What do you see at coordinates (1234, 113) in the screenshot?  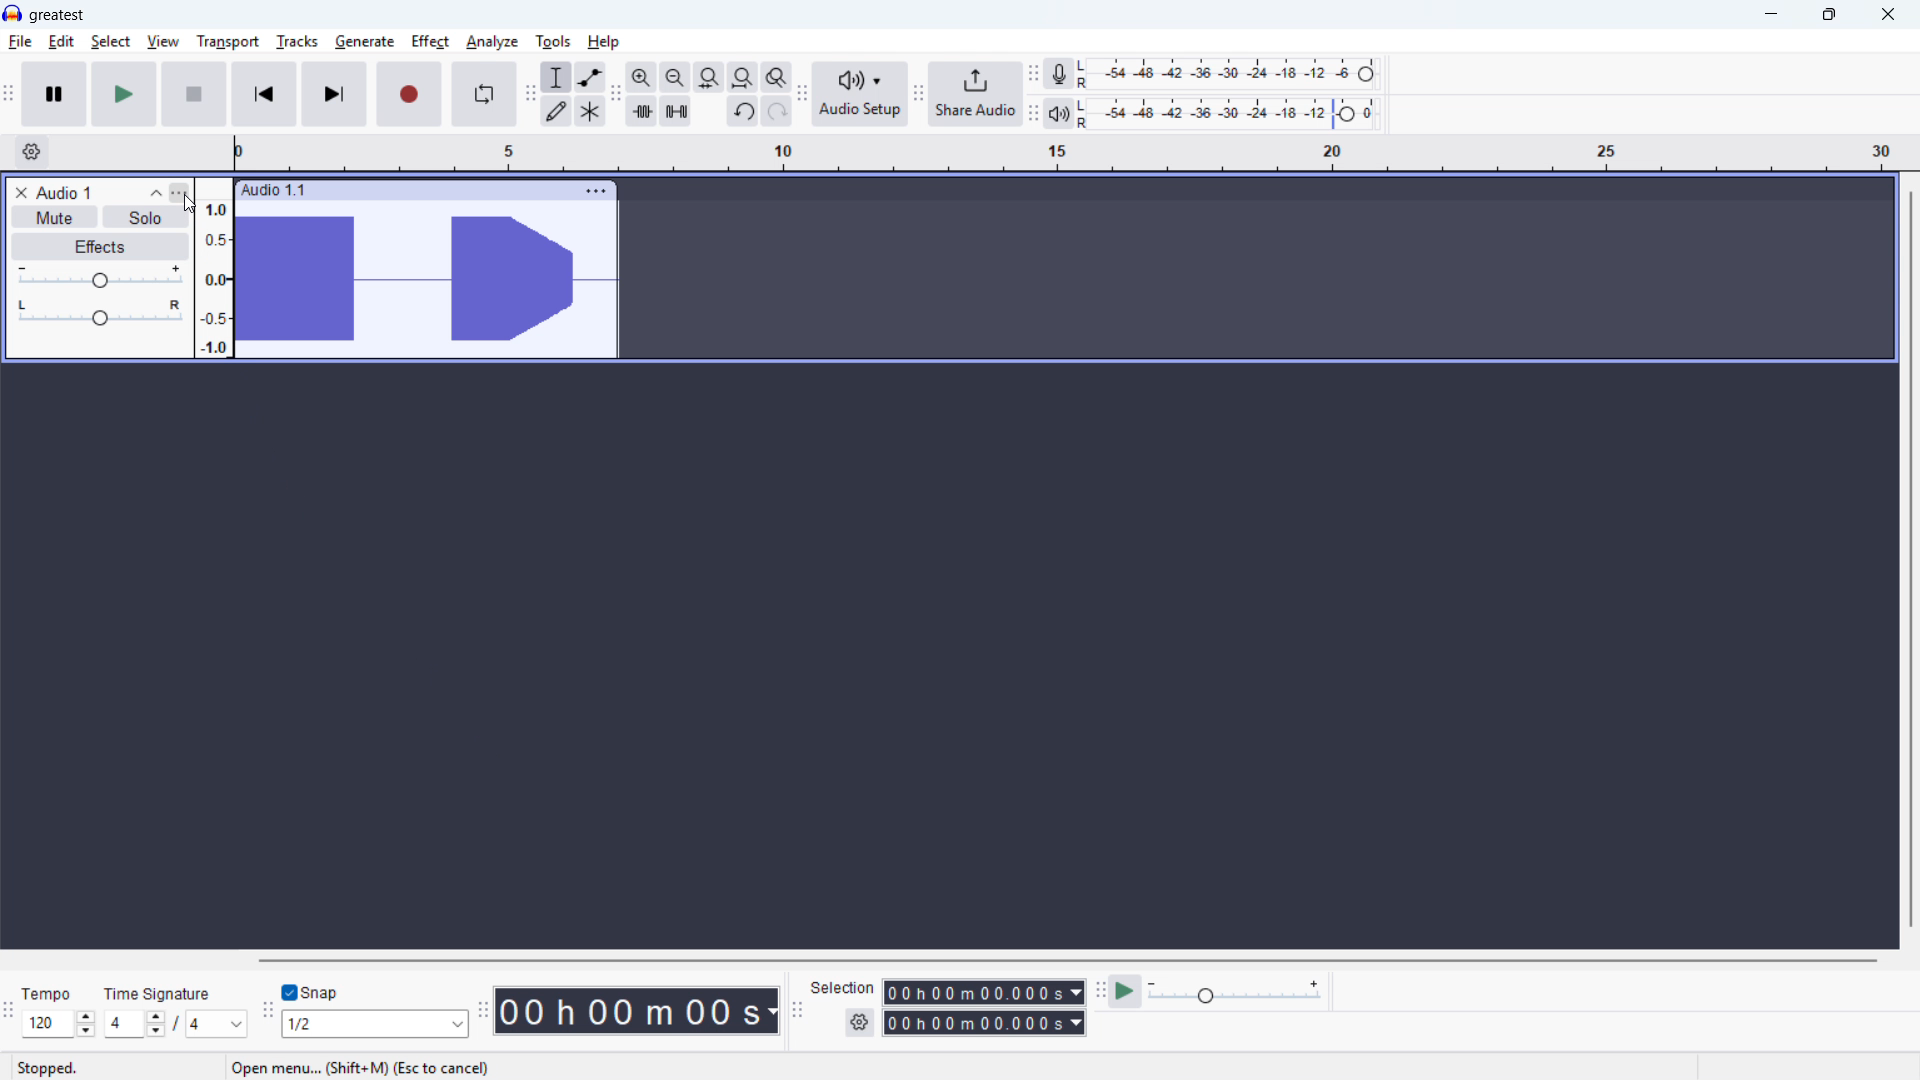 I see `playback level` at bounding box center [1234, 113].